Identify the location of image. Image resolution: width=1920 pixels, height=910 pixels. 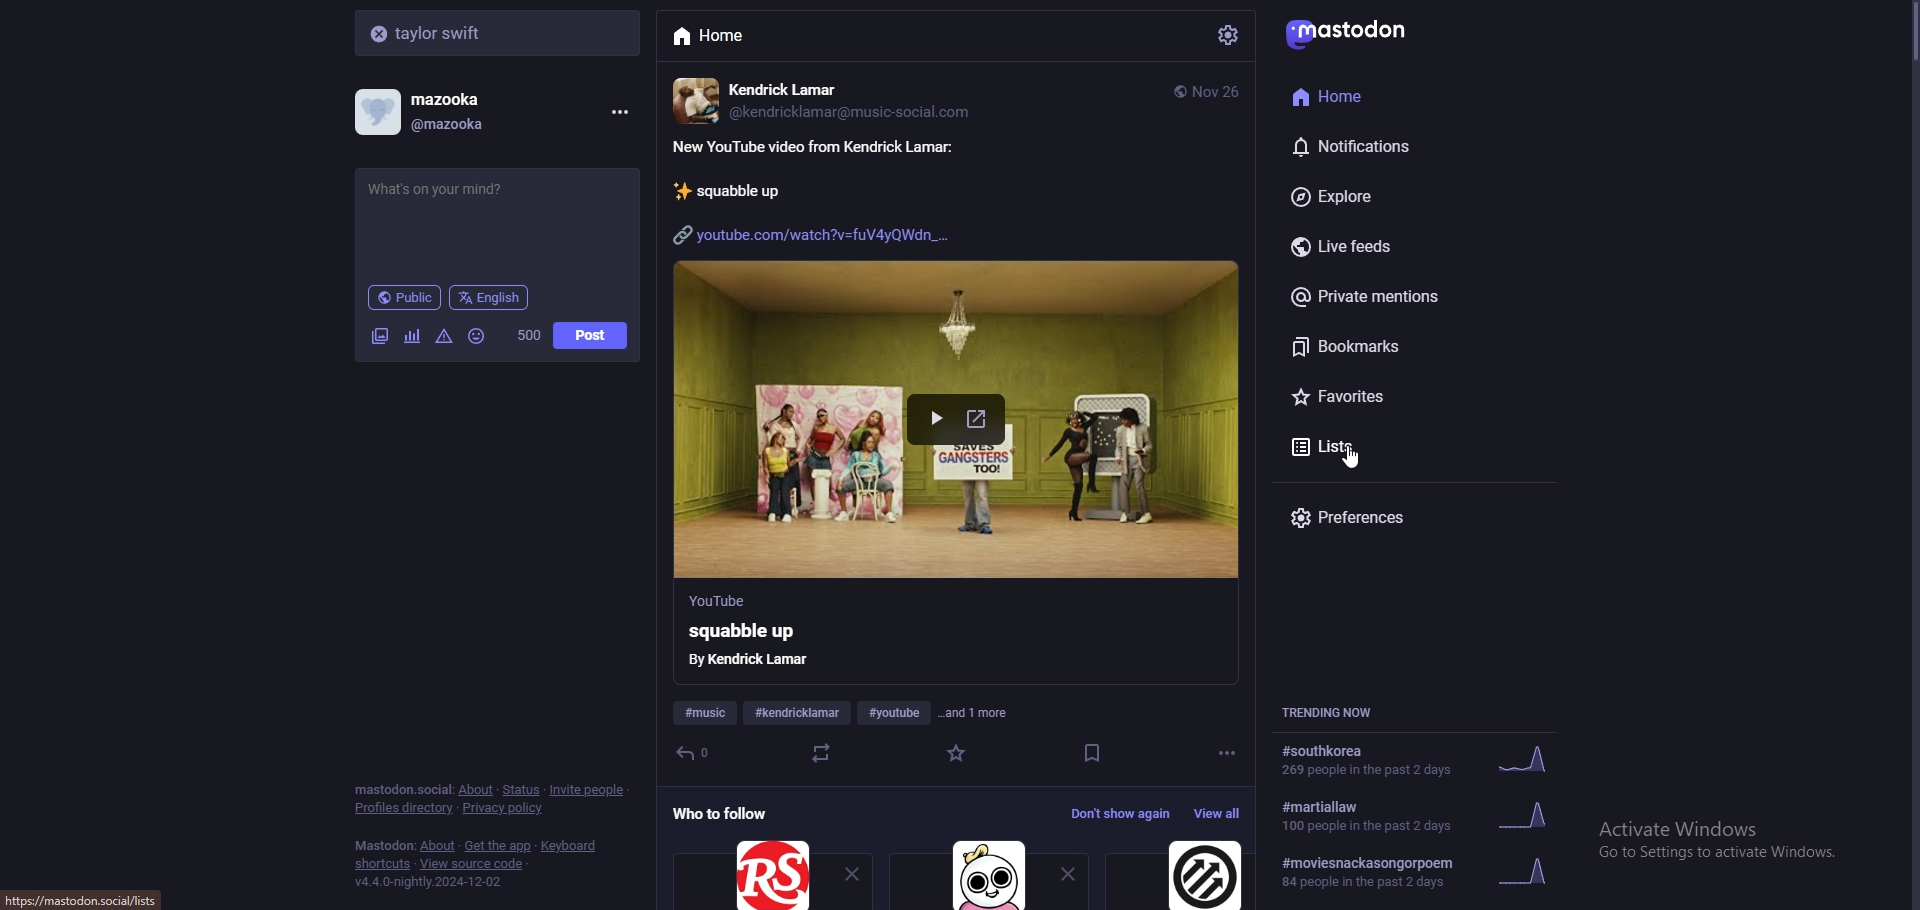
(379, 336).